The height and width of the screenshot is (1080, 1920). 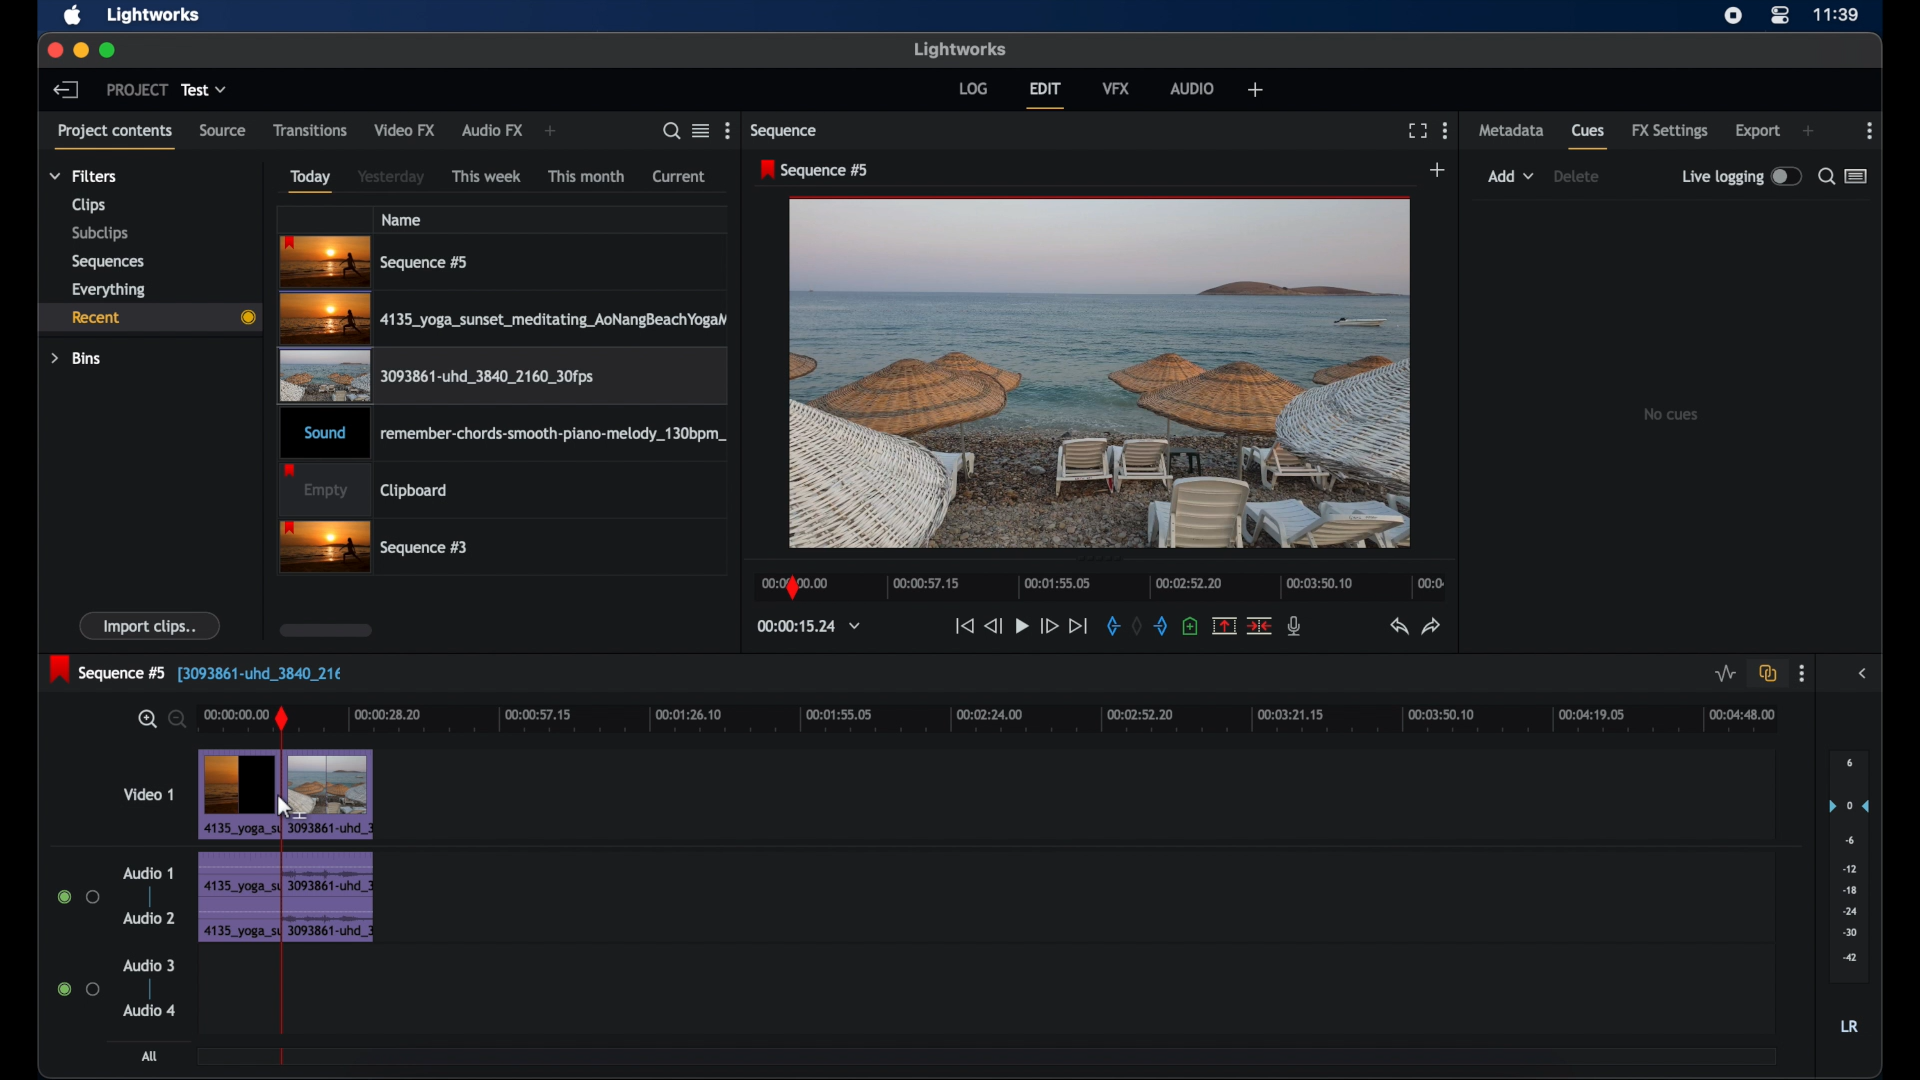 What do you see at coordinates (1724, 674) in the screenshot?
I see `toggle audio levels editing` at bounding box center [1724, 674].